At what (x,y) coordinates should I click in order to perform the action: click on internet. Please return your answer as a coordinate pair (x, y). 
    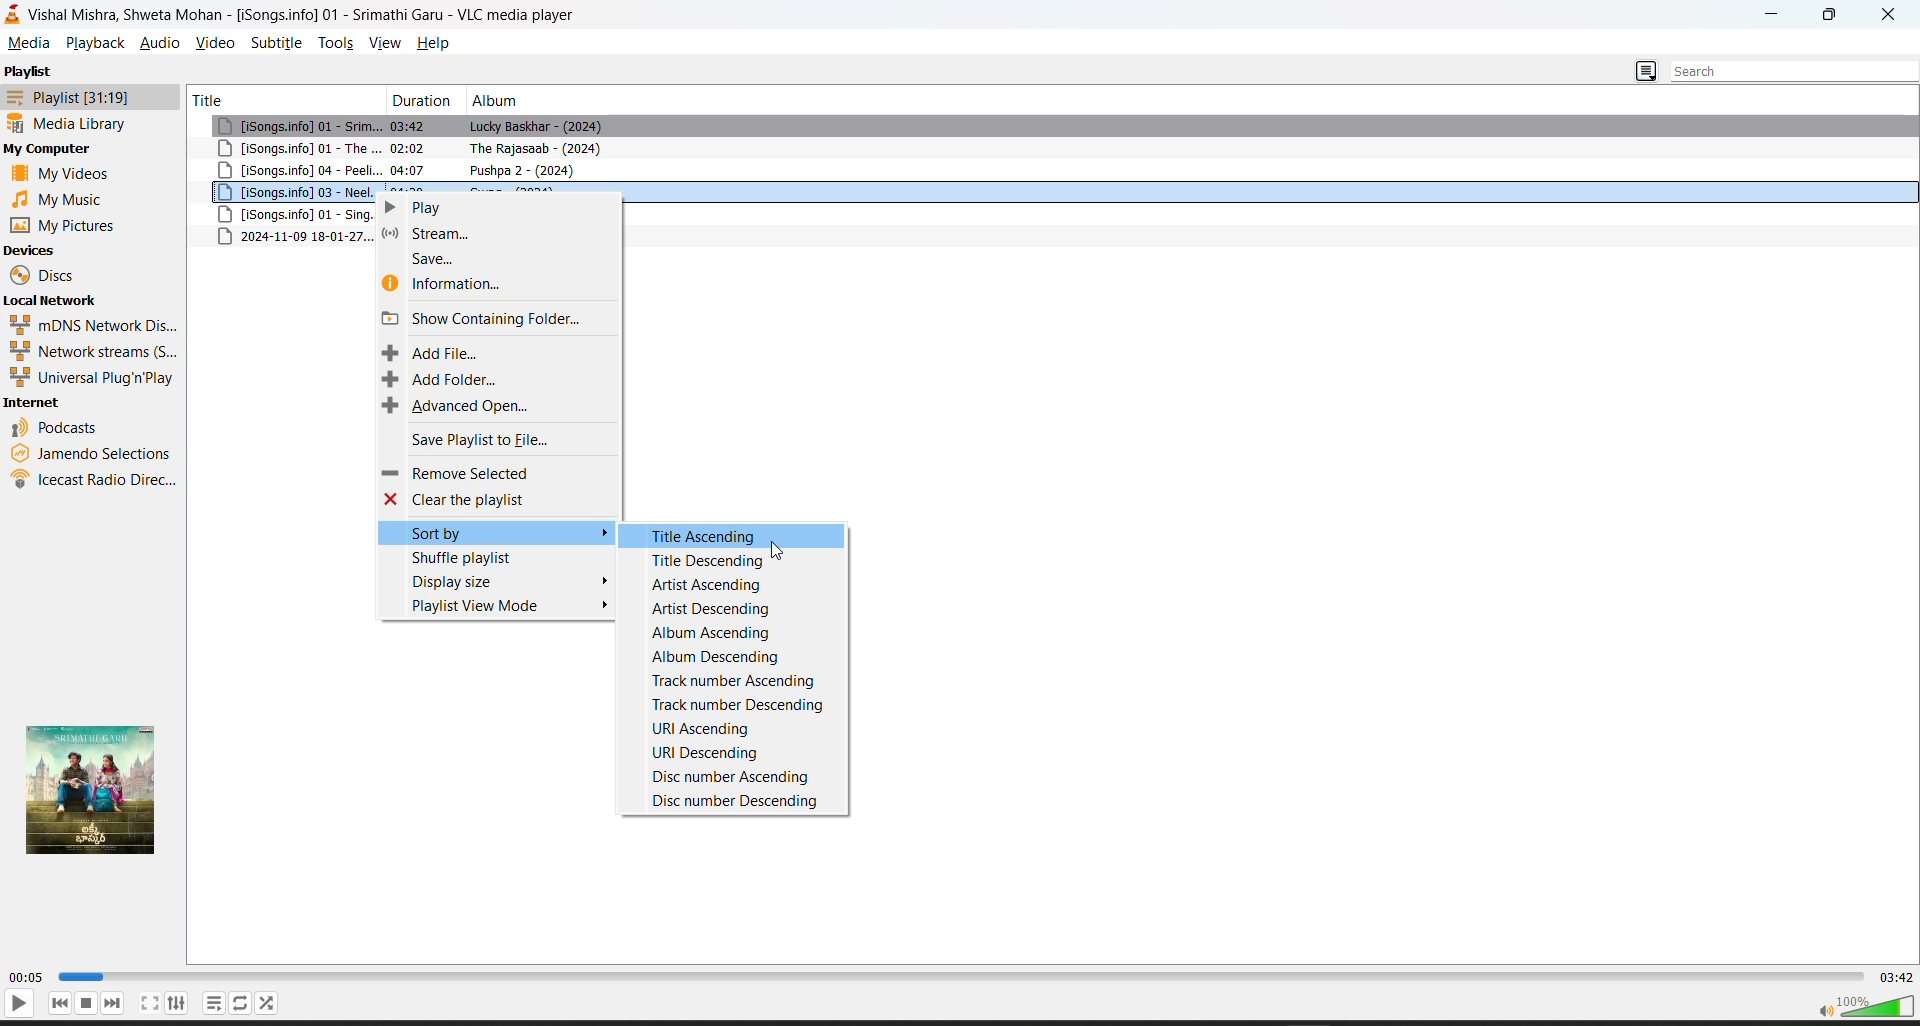
    Looking at the image, I should click on (32, 403).